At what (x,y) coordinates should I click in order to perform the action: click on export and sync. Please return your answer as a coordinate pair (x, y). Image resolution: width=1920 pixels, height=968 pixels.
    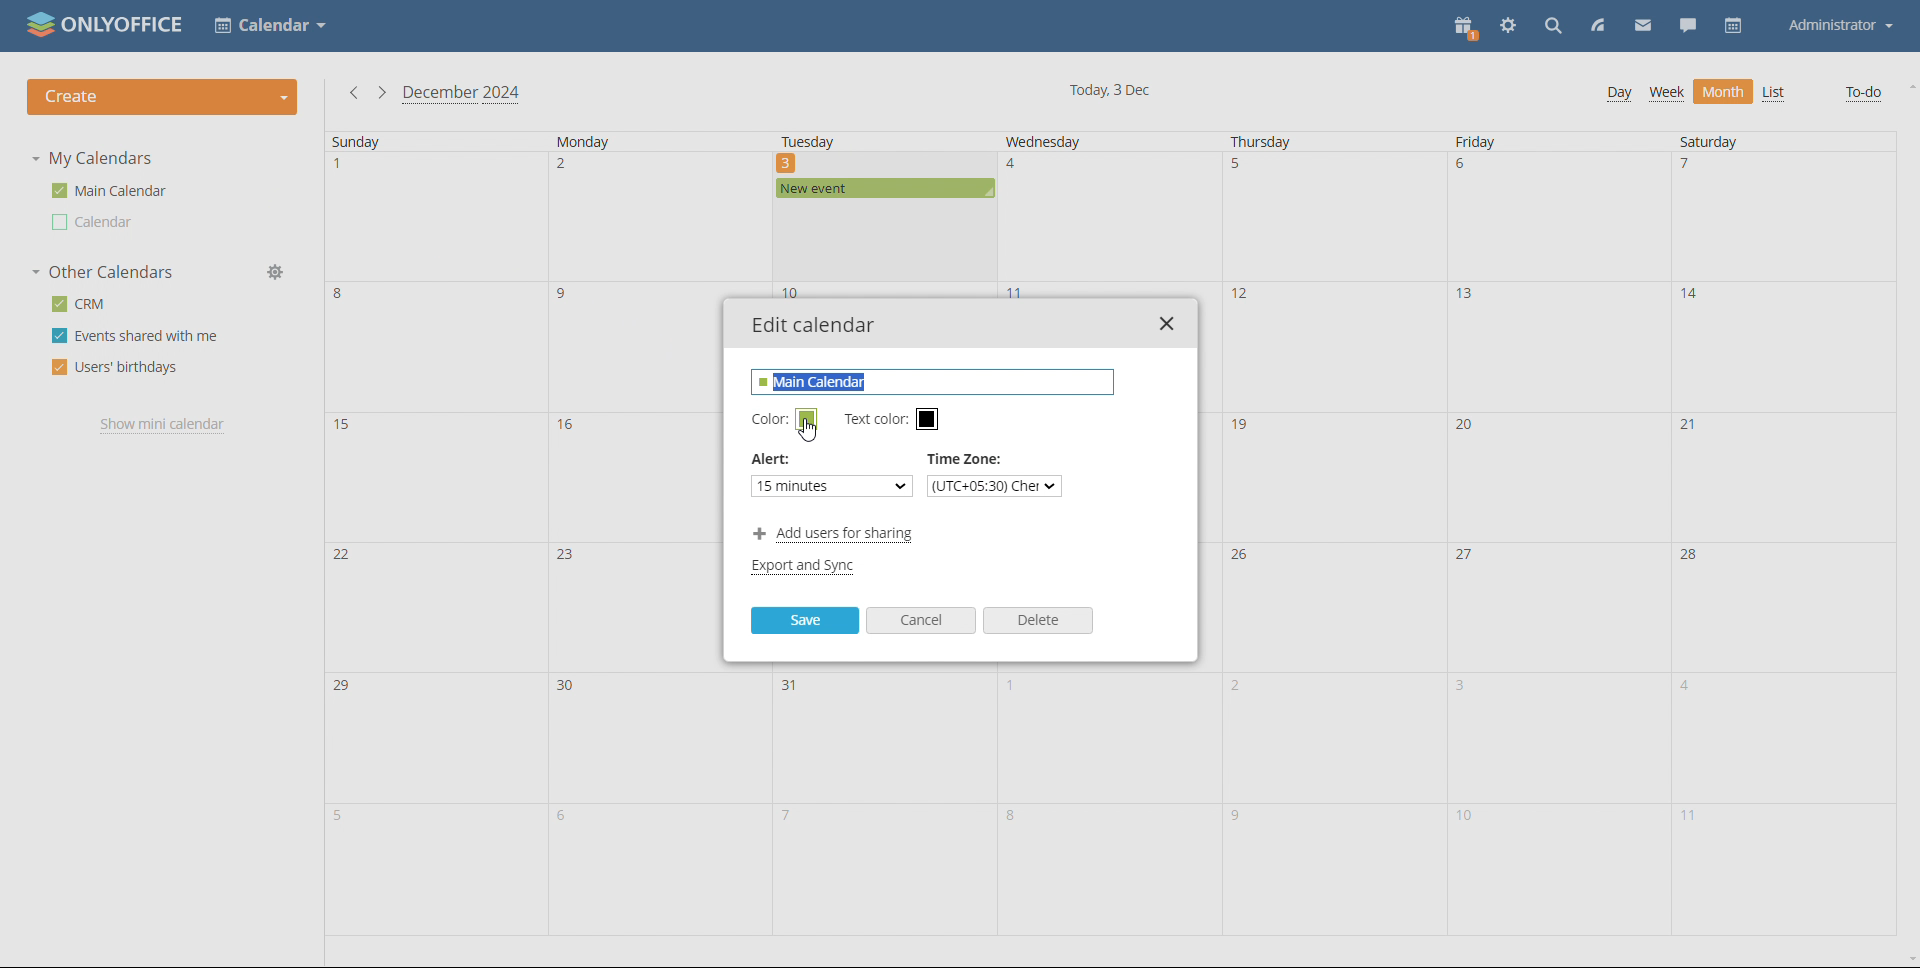
    Looking at the image, I should click on (802, 567).